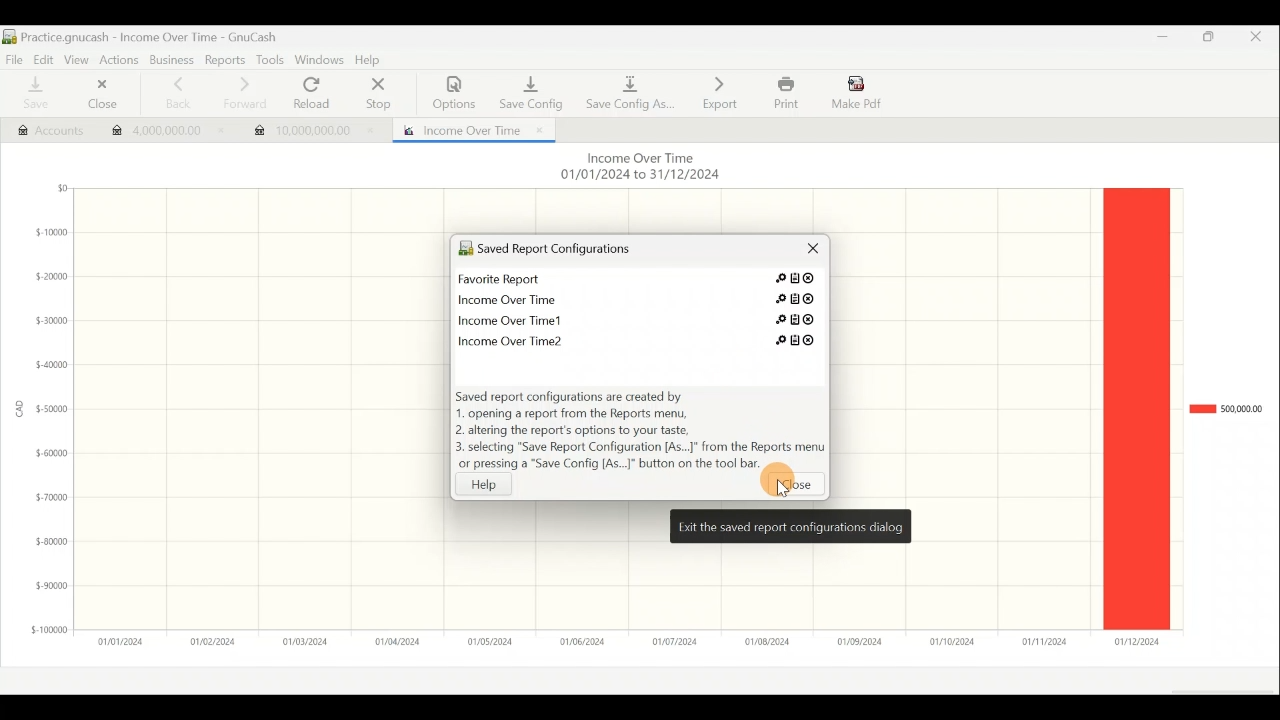  What do you see at coordinates (790, 526) in the screenshot?
I see `description of the function of close button ` at bounding box center [790, 526].